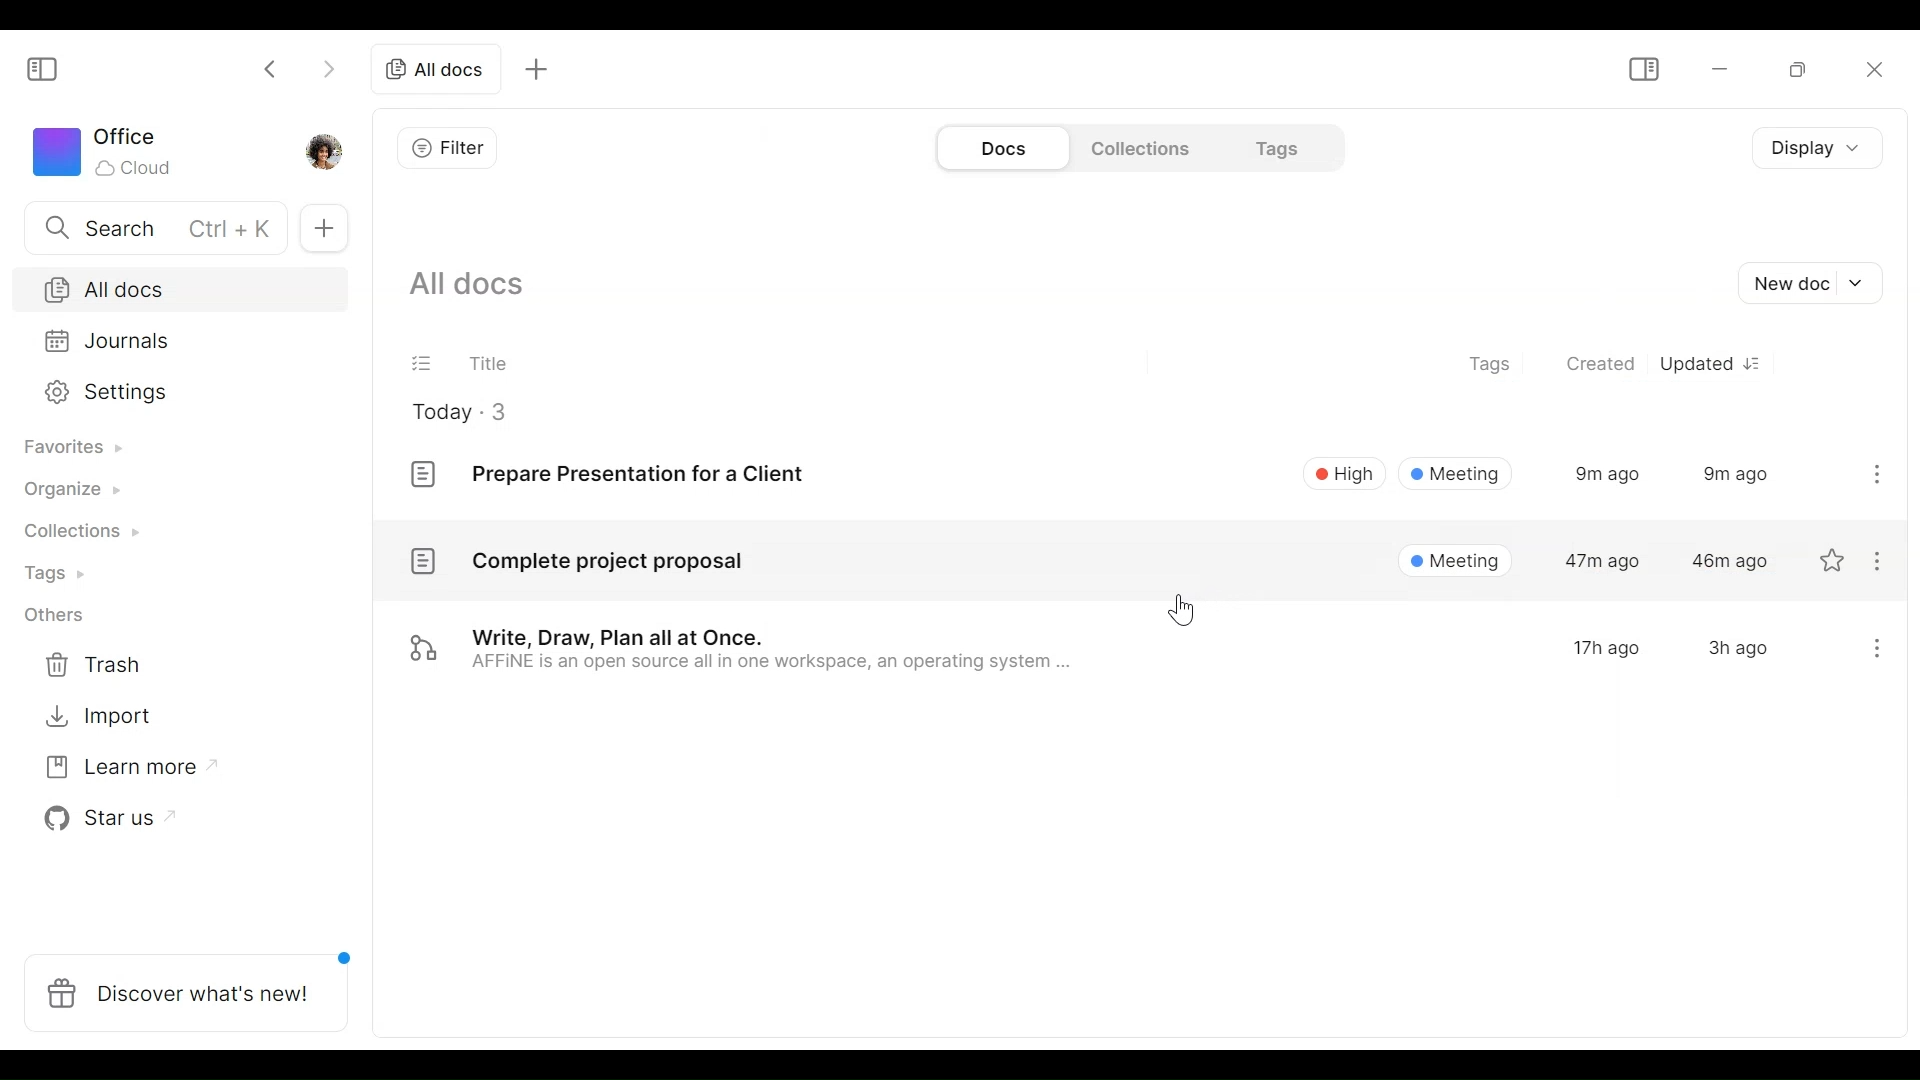 The image size is (1920, 1080). What do you see at coordinates (1803, 68) in the screenshot?
I see `Restore` at bounding box center [1803, 68].